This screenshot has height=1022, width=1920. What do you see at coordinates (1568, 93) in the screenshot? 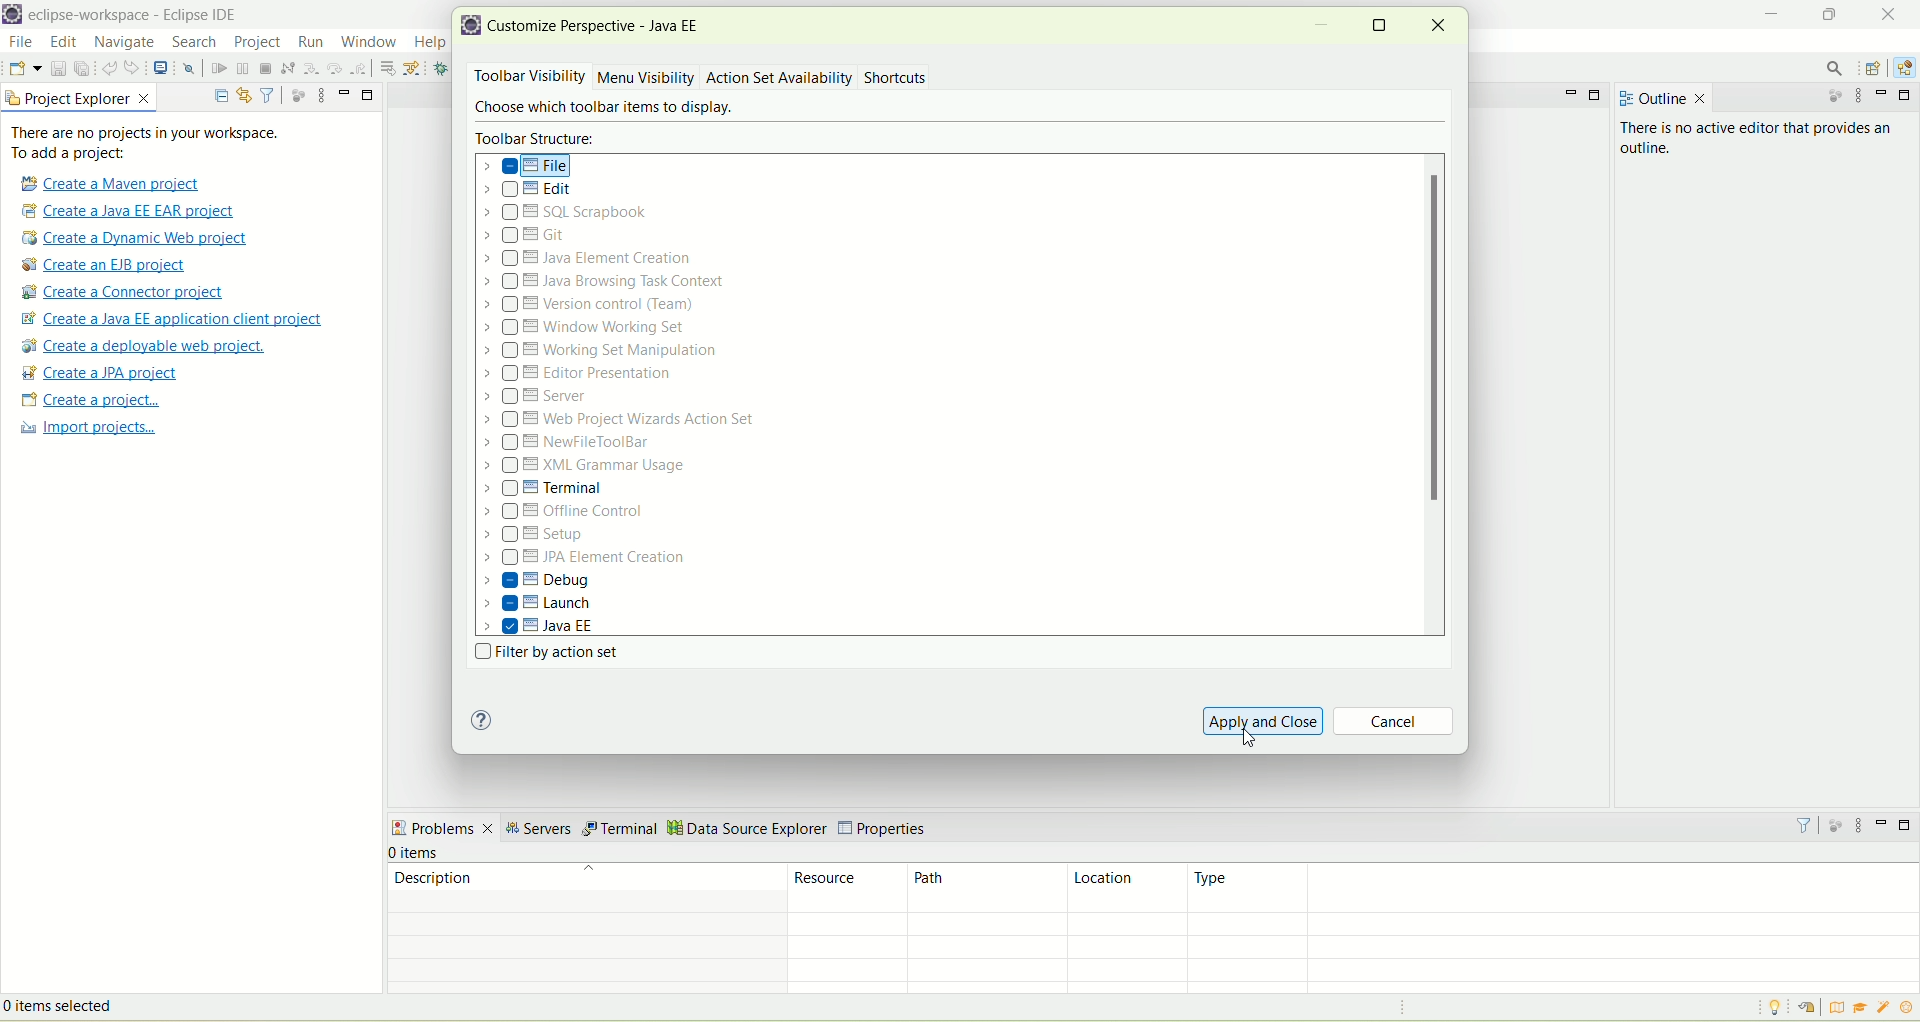
I see `minimize` at bounding box center [1568, 93].